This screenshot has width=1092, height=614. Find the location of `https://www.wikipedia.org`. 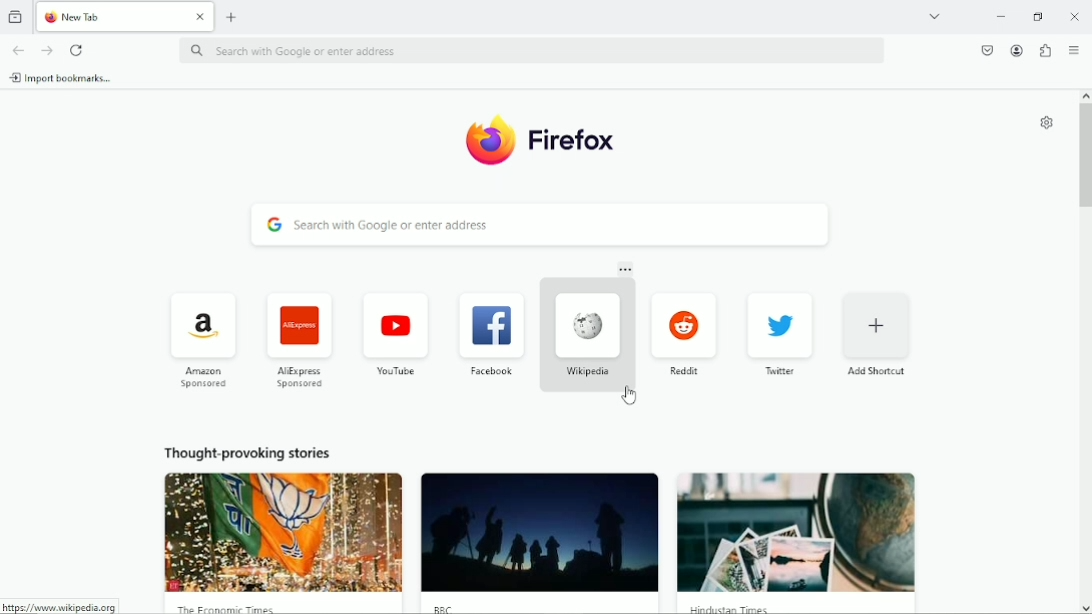

https://www.wikipedia.org is located at coordinates (58, 607).